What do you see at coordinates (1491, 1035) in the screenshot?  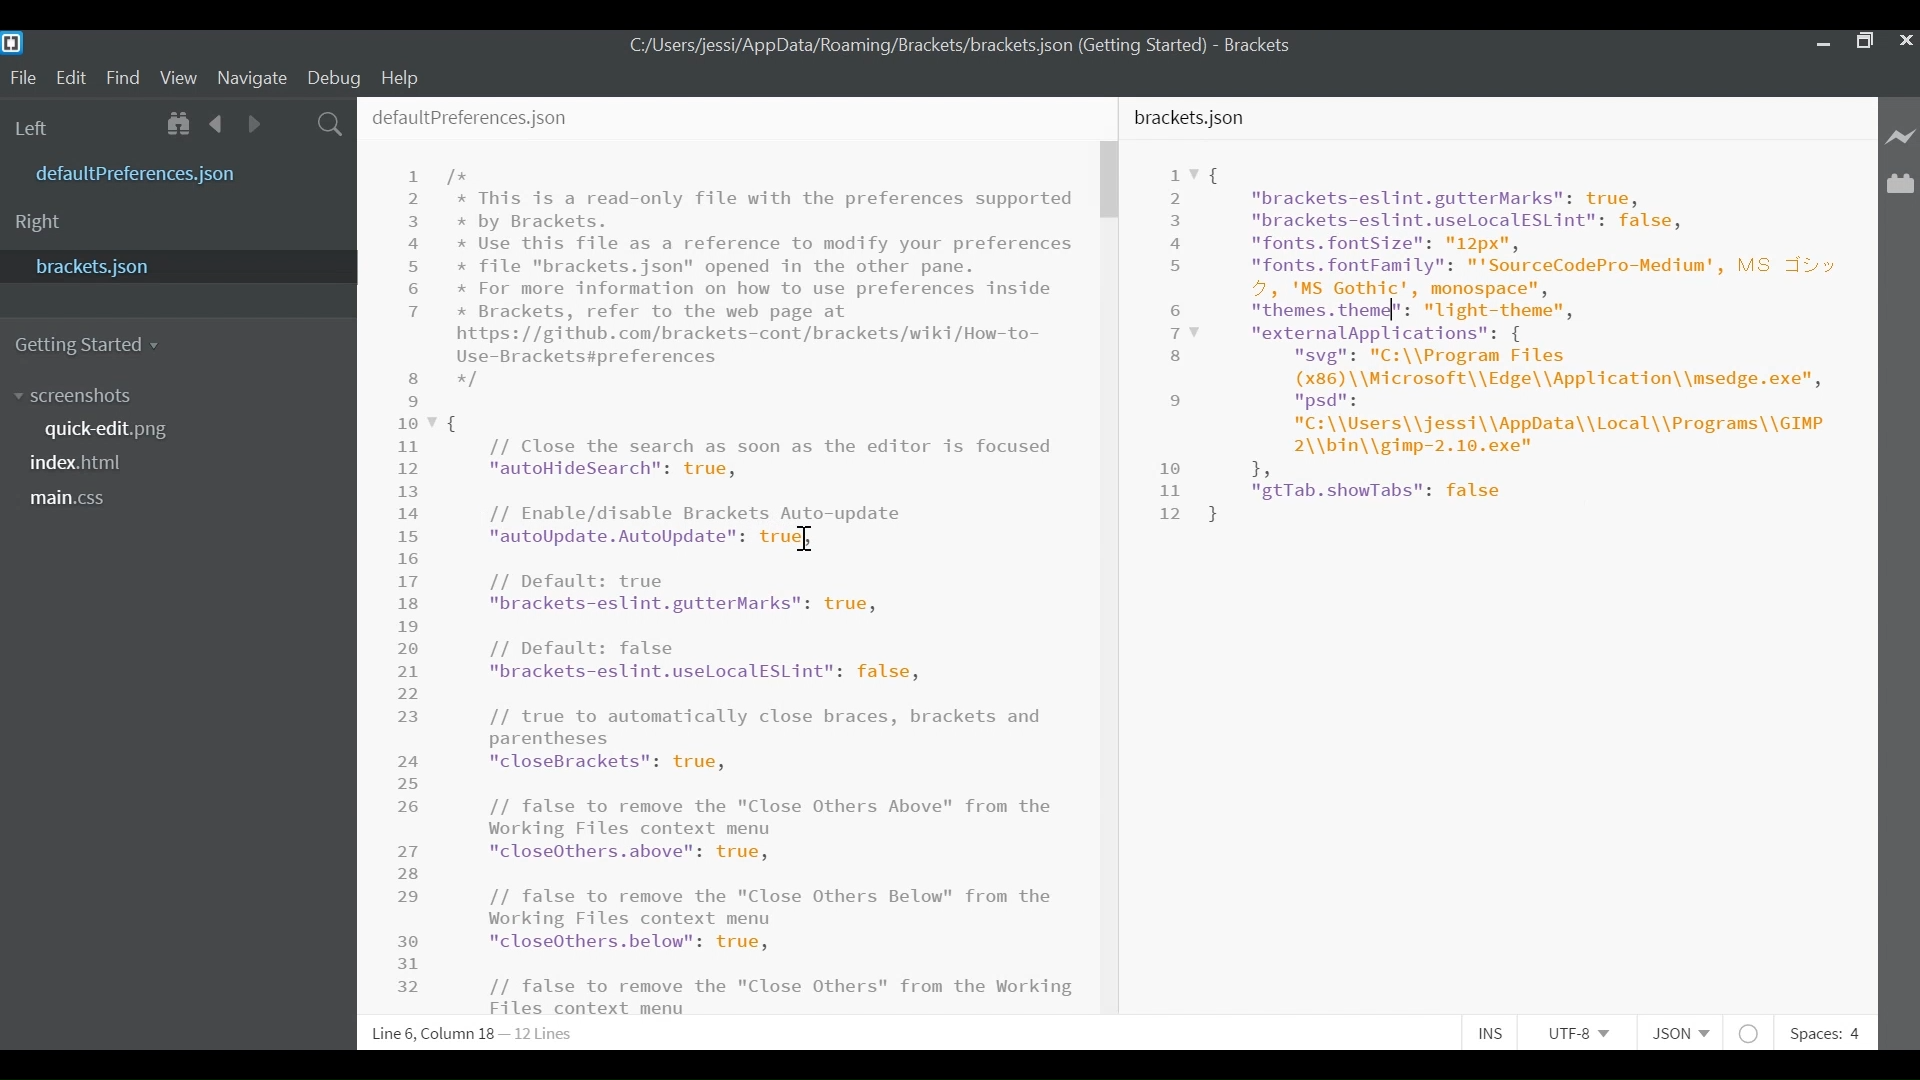 I see `Toggle Insert or Overwrite` at bounding box center [1491, 1035].